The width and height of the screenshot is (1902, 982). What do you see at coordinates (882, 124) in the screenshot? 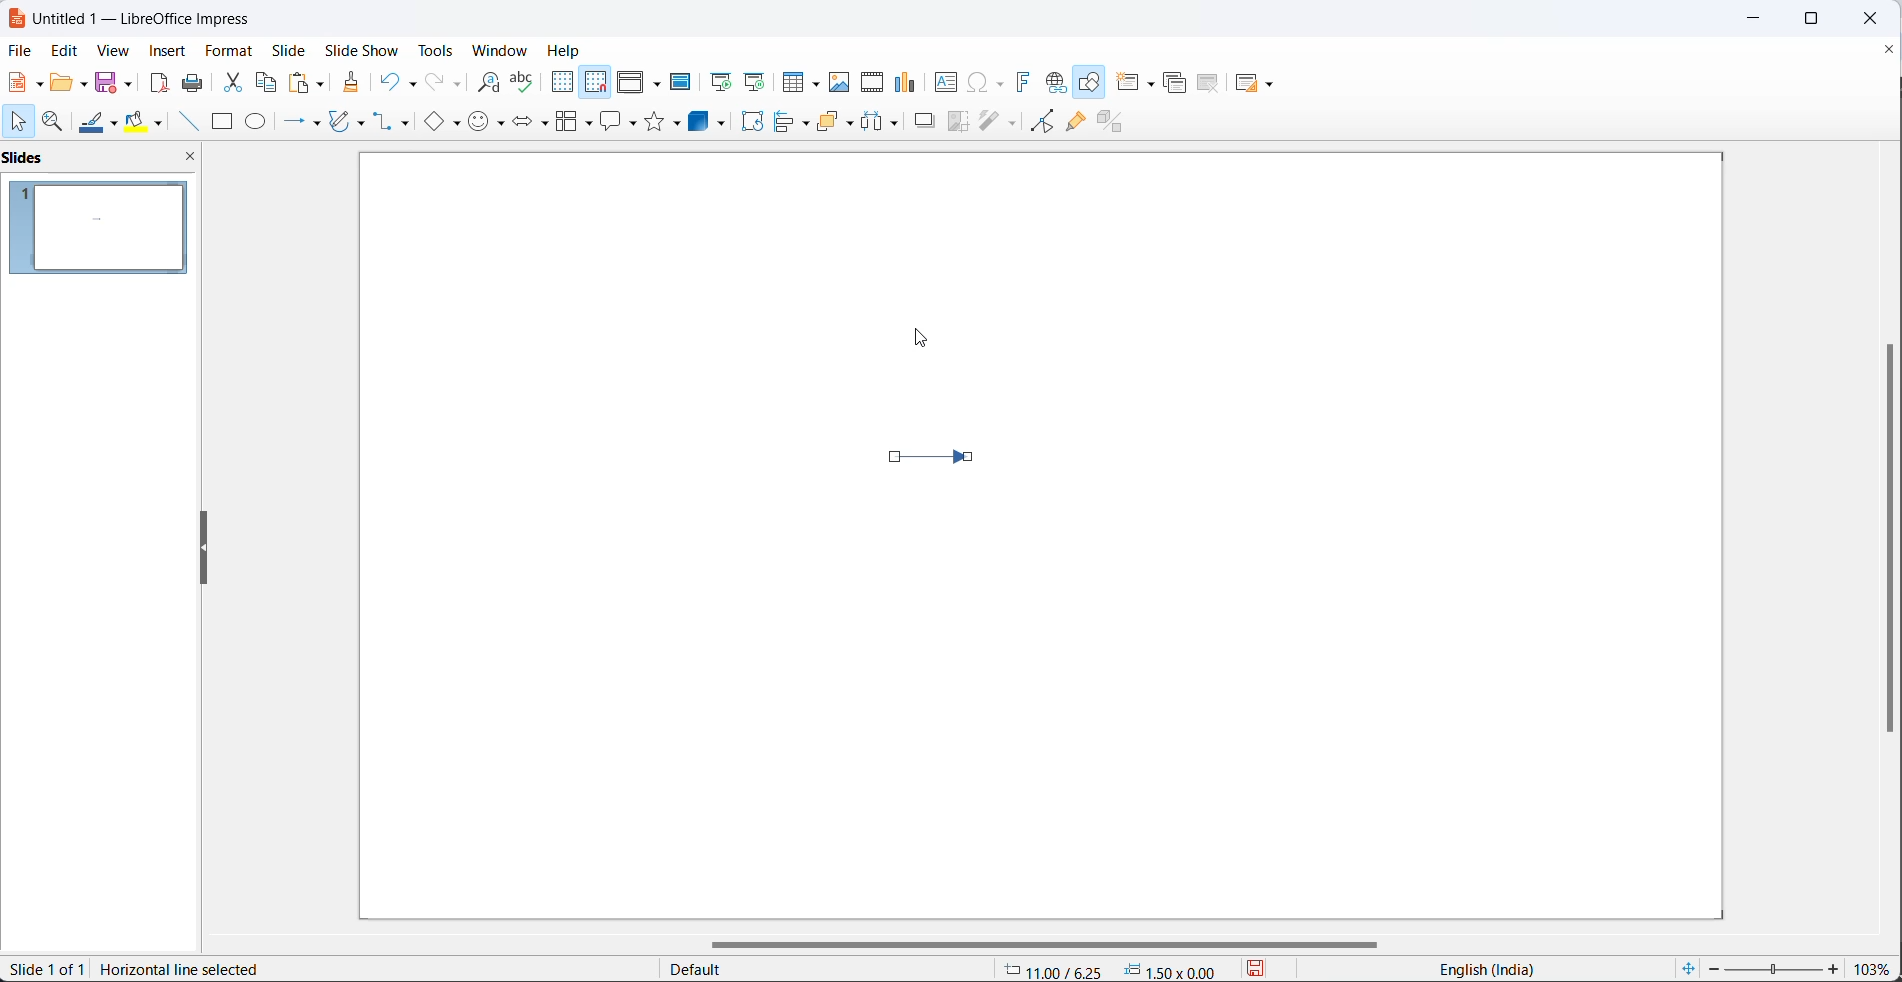
I see `distribute objects` at bounding box center [882, 124].